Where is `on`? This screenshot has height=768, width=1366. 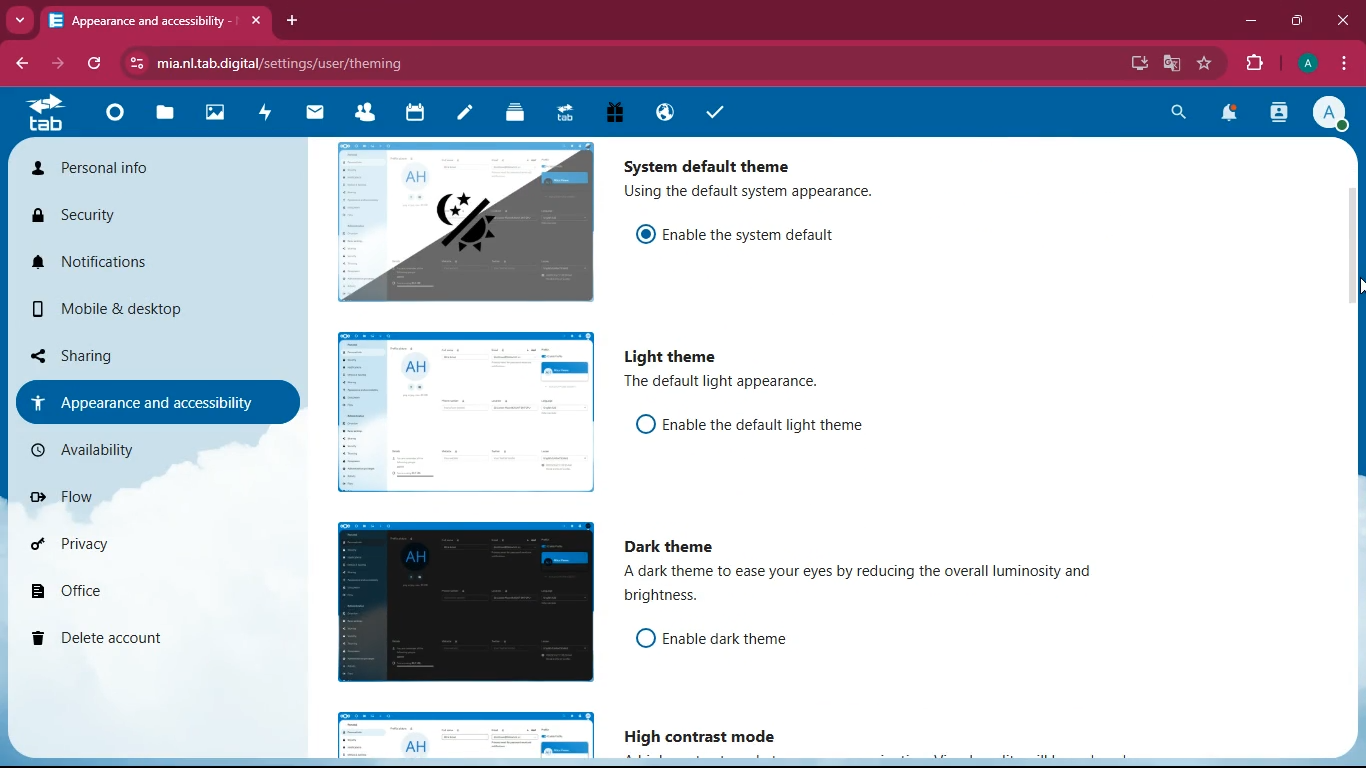 on is located at coordinates (647, 233).